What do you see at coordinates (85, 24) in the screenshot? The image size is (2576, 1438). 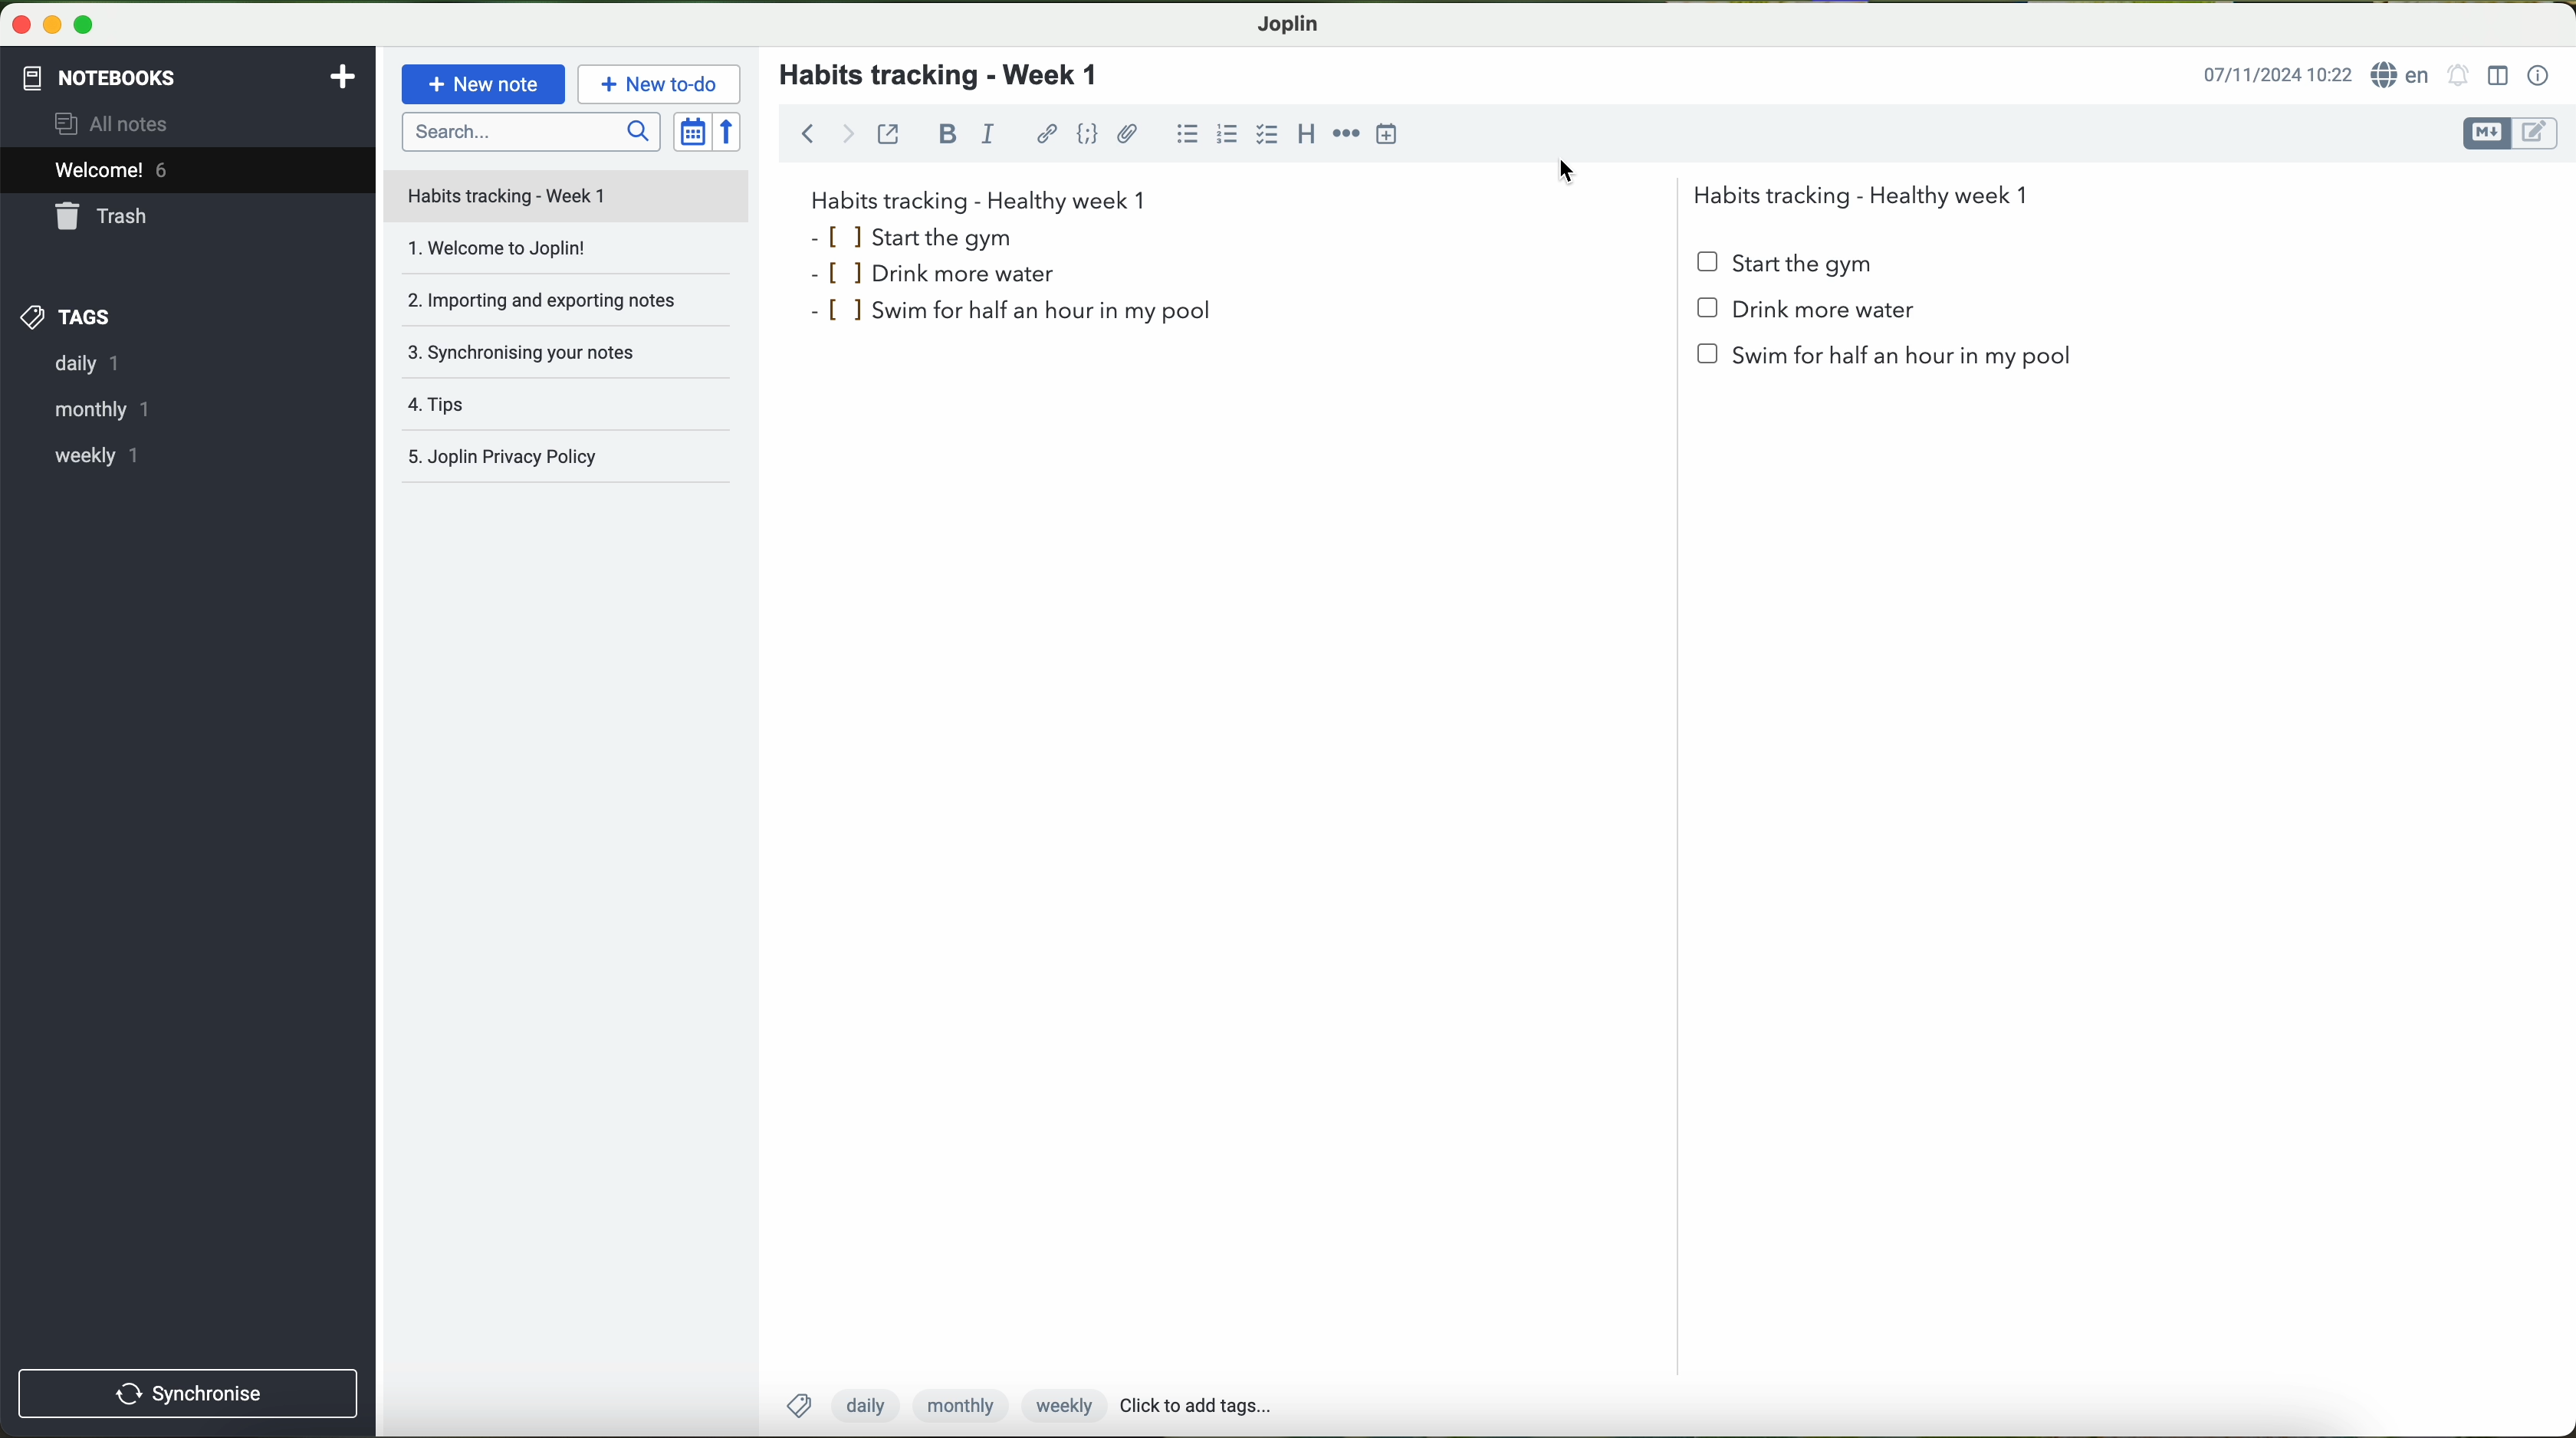 I see `maximize` at bounding box center [85, 24].